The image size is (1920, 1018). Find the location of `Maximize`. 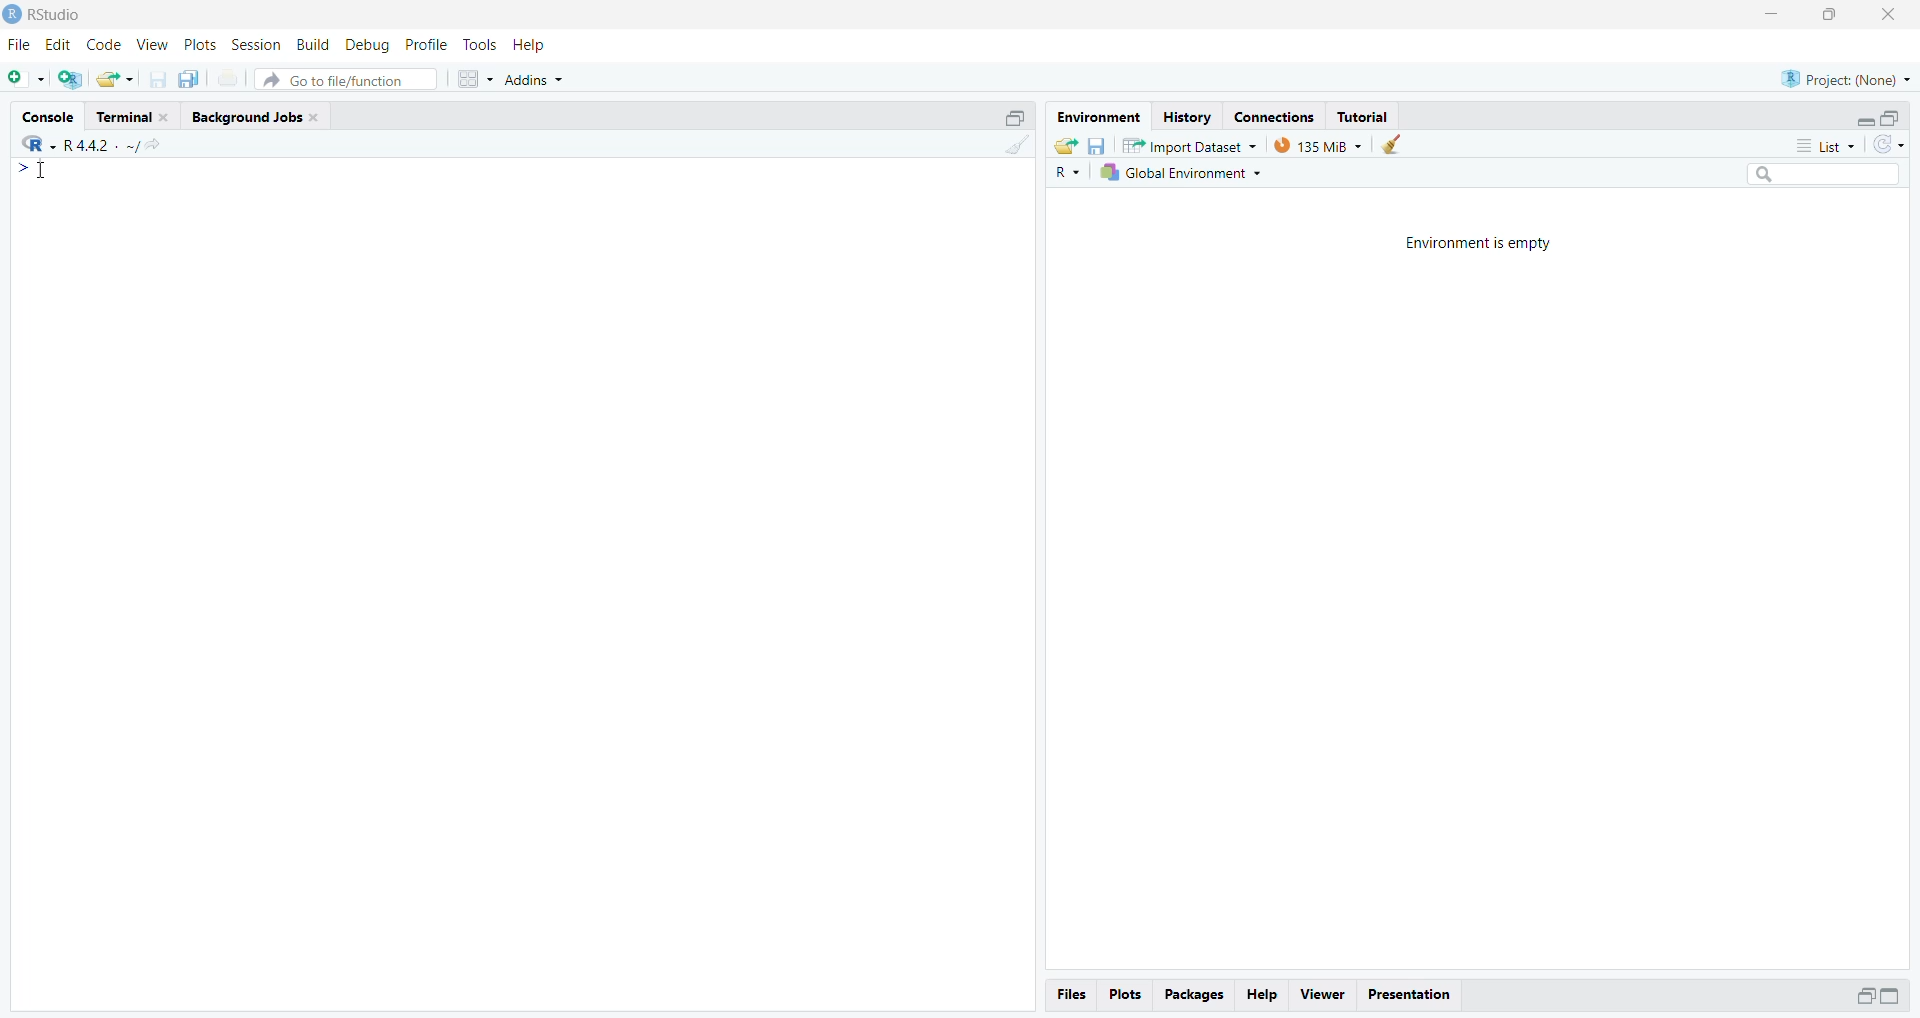

Maximize is located at coordinates (1896, 996).